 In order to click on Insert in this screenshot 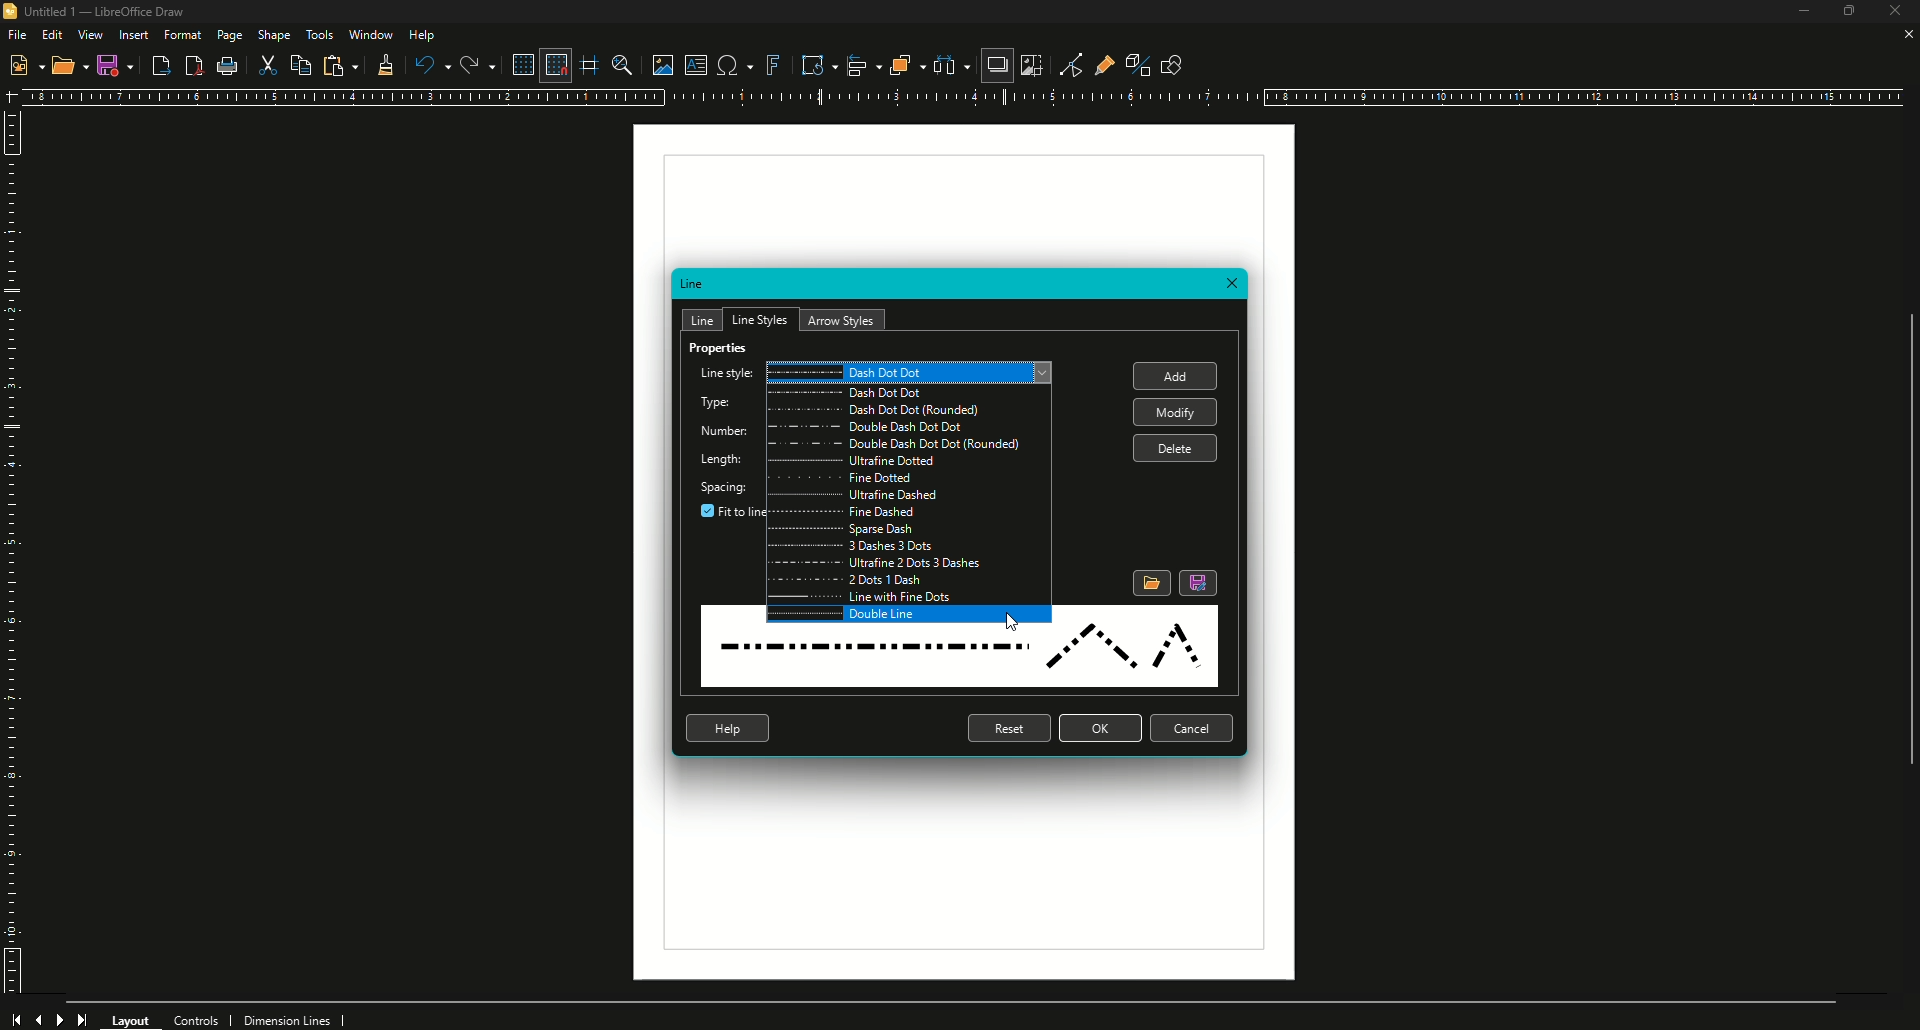, I will do `click(133, 35)`.